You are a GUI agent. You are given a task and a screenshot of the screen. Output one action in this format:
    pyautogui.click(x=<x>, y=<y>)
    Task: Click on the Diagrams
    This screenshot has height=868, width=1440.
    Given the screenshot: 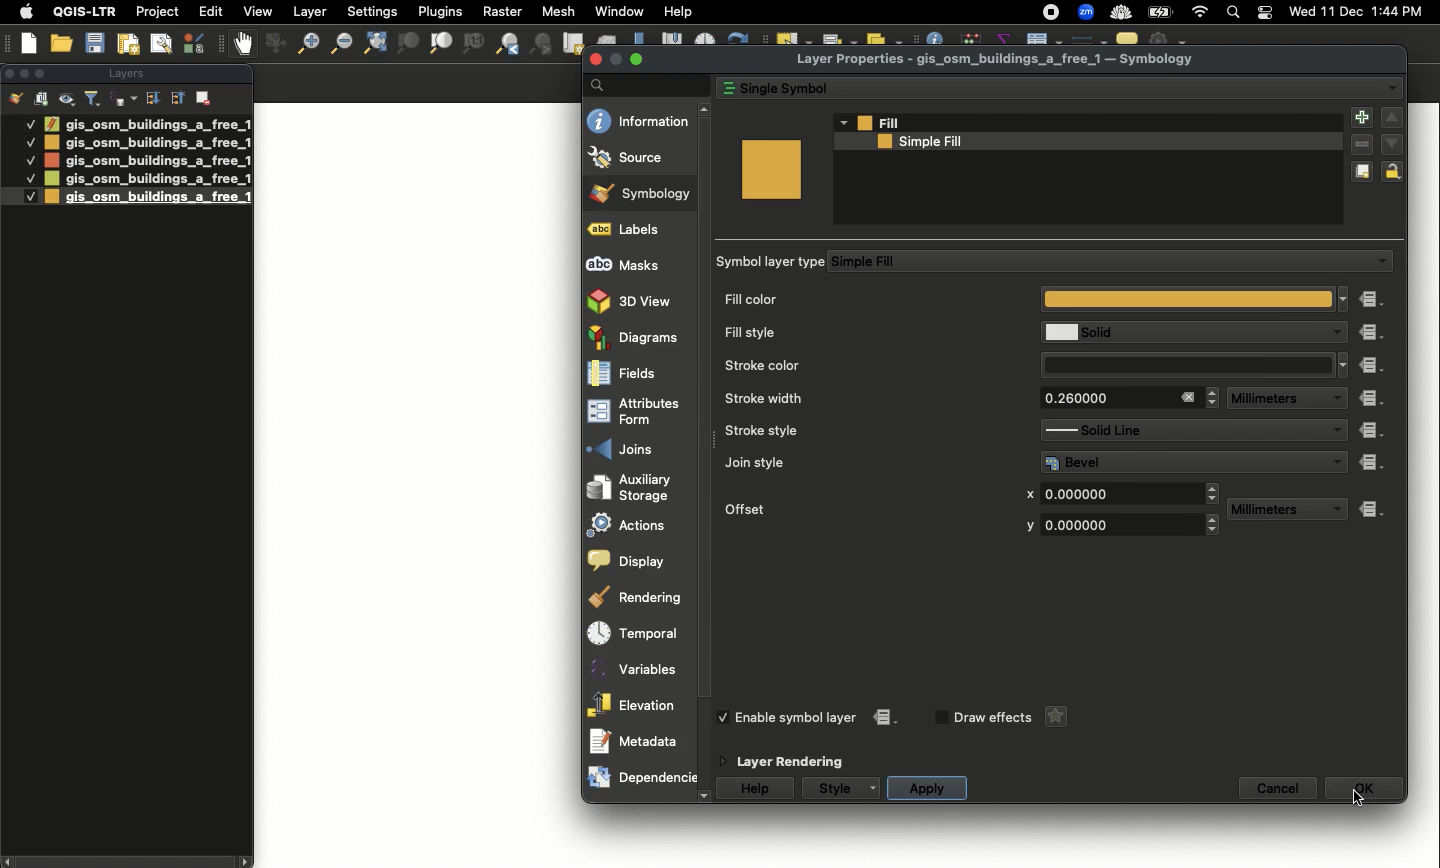 What is the action you would take?
    pyautogui.click(x=641, y=337)
    